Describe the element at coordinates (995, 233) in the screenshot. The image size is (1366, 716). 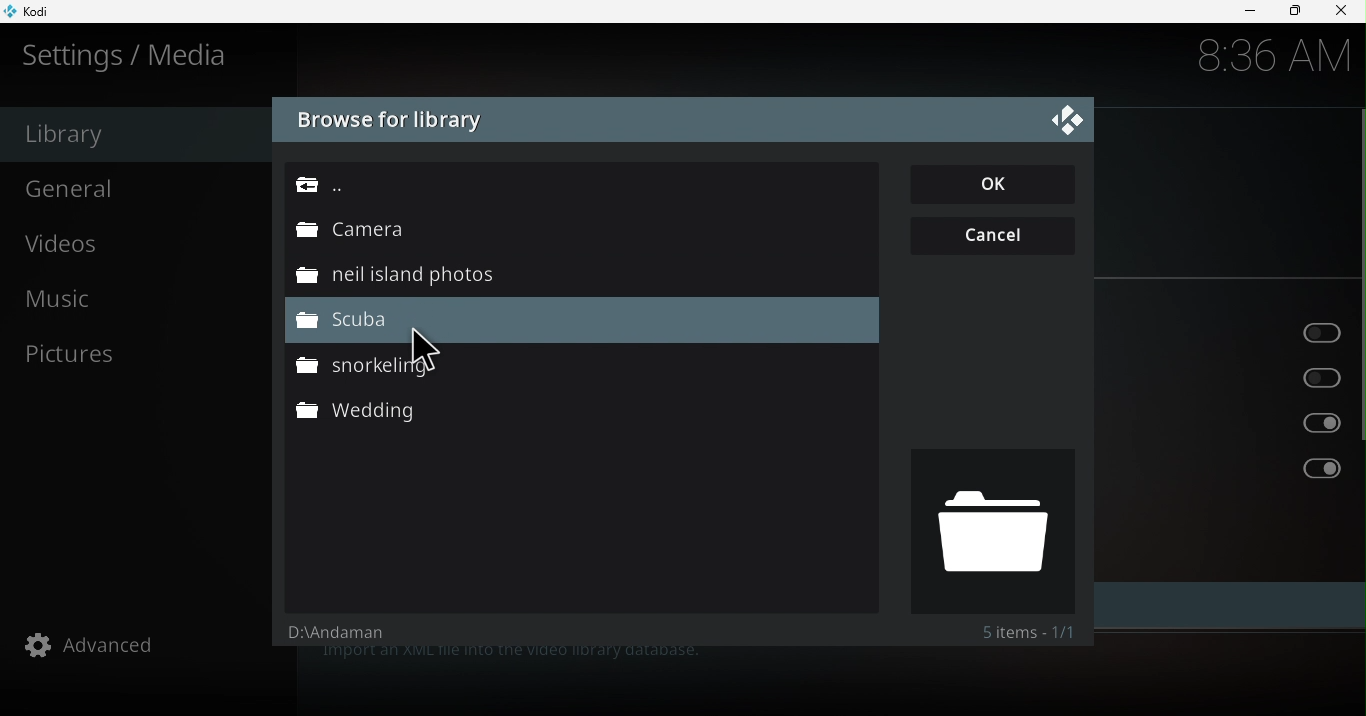
I see `Cancel` at that location.